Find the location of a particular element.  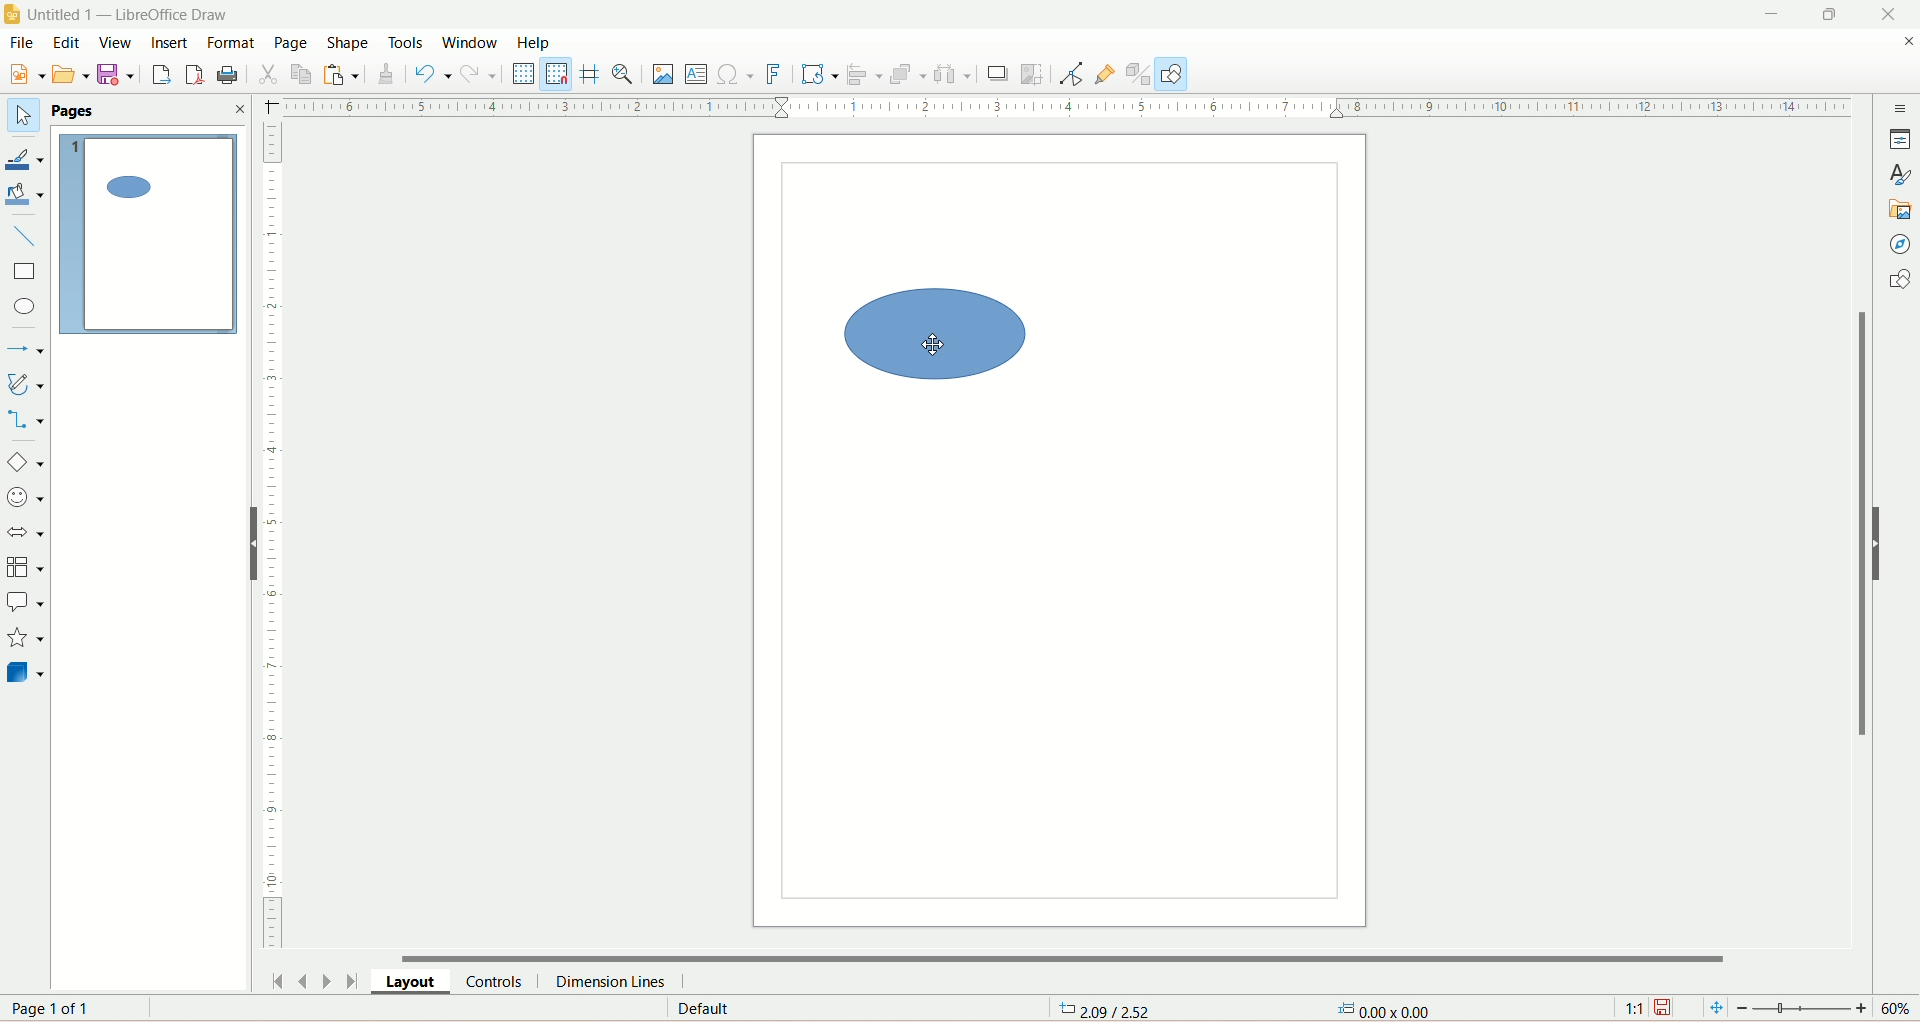

last page is located at coordinates (358, 981).